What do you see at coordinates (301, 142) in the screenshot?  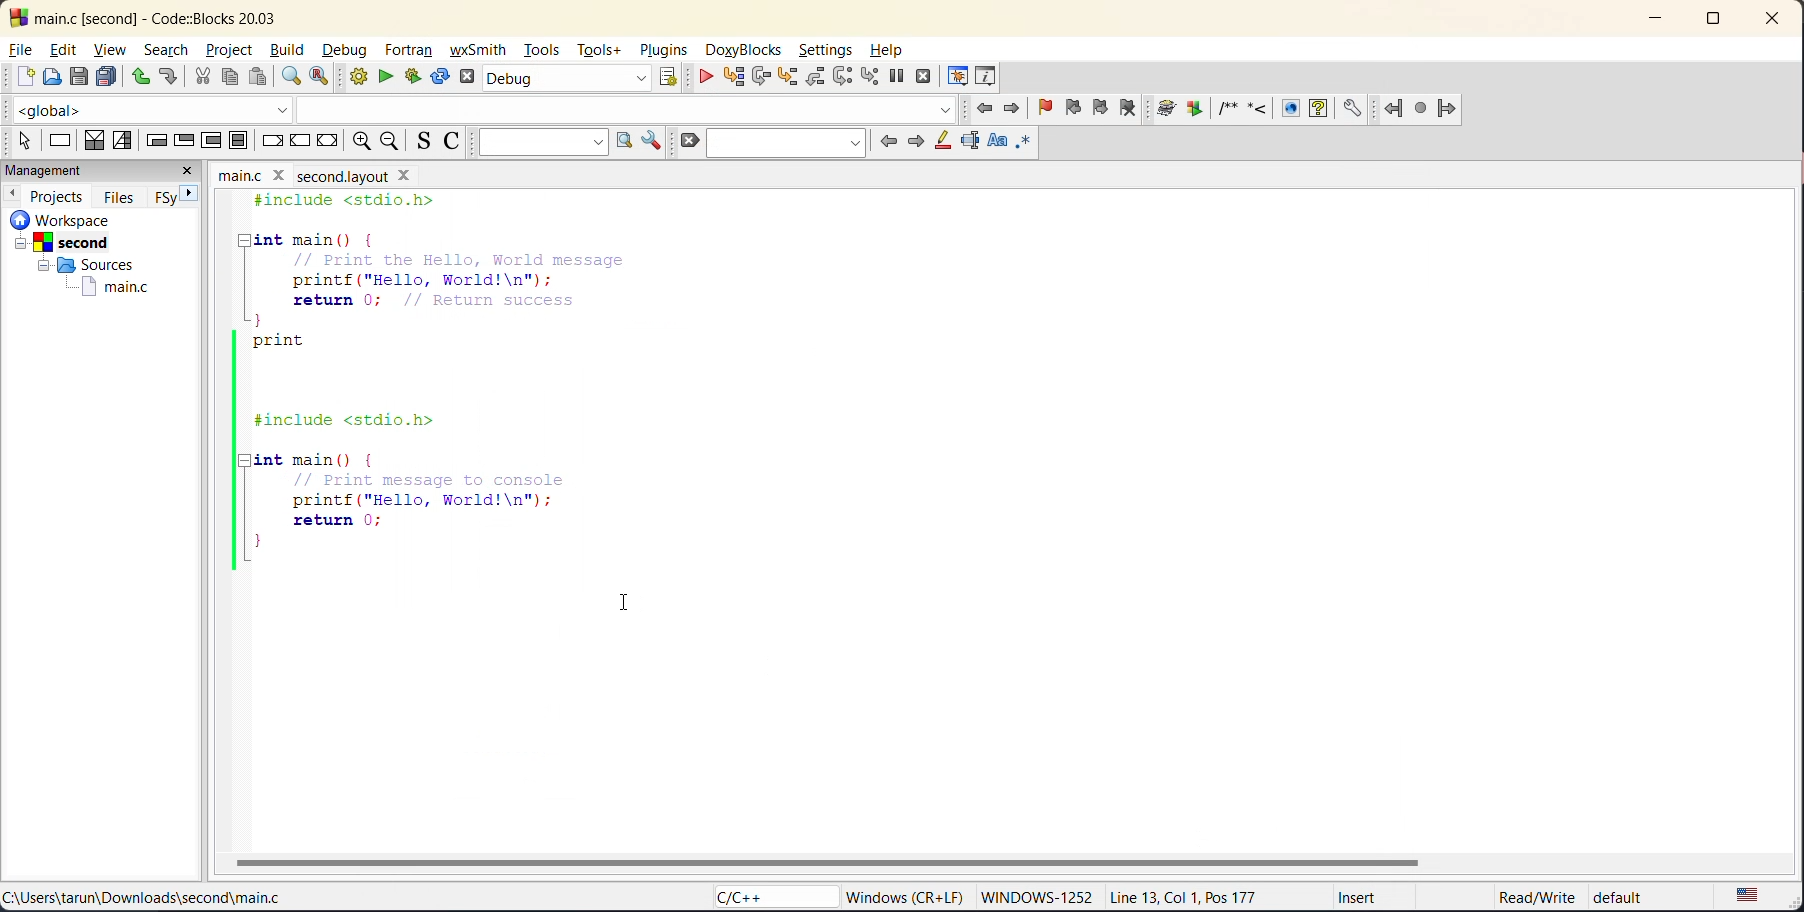 I see `continue instruction` at bounding box center [301, 142].